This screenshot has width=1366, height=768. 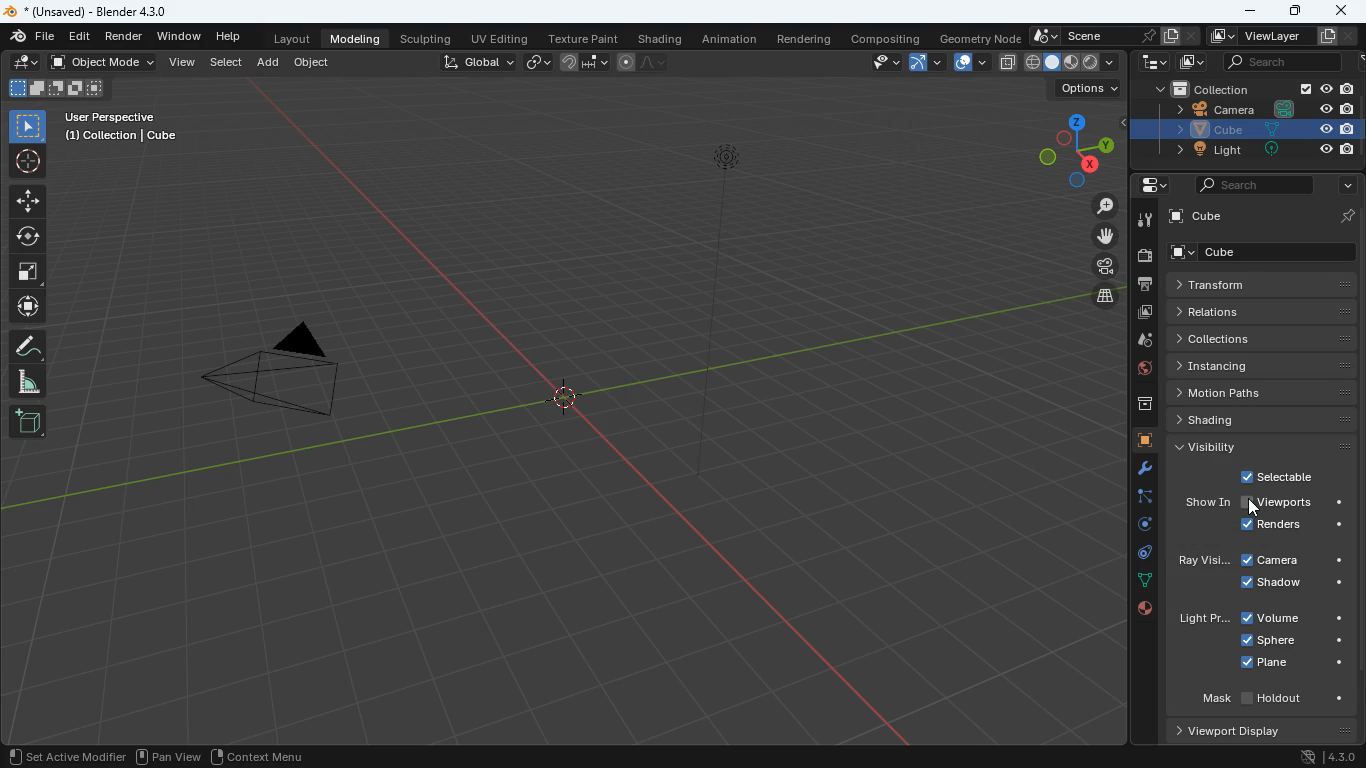 What do you see at coordinates (1182, 36) in the screenshot?
I see `document` at bounding box center [1182, 36].